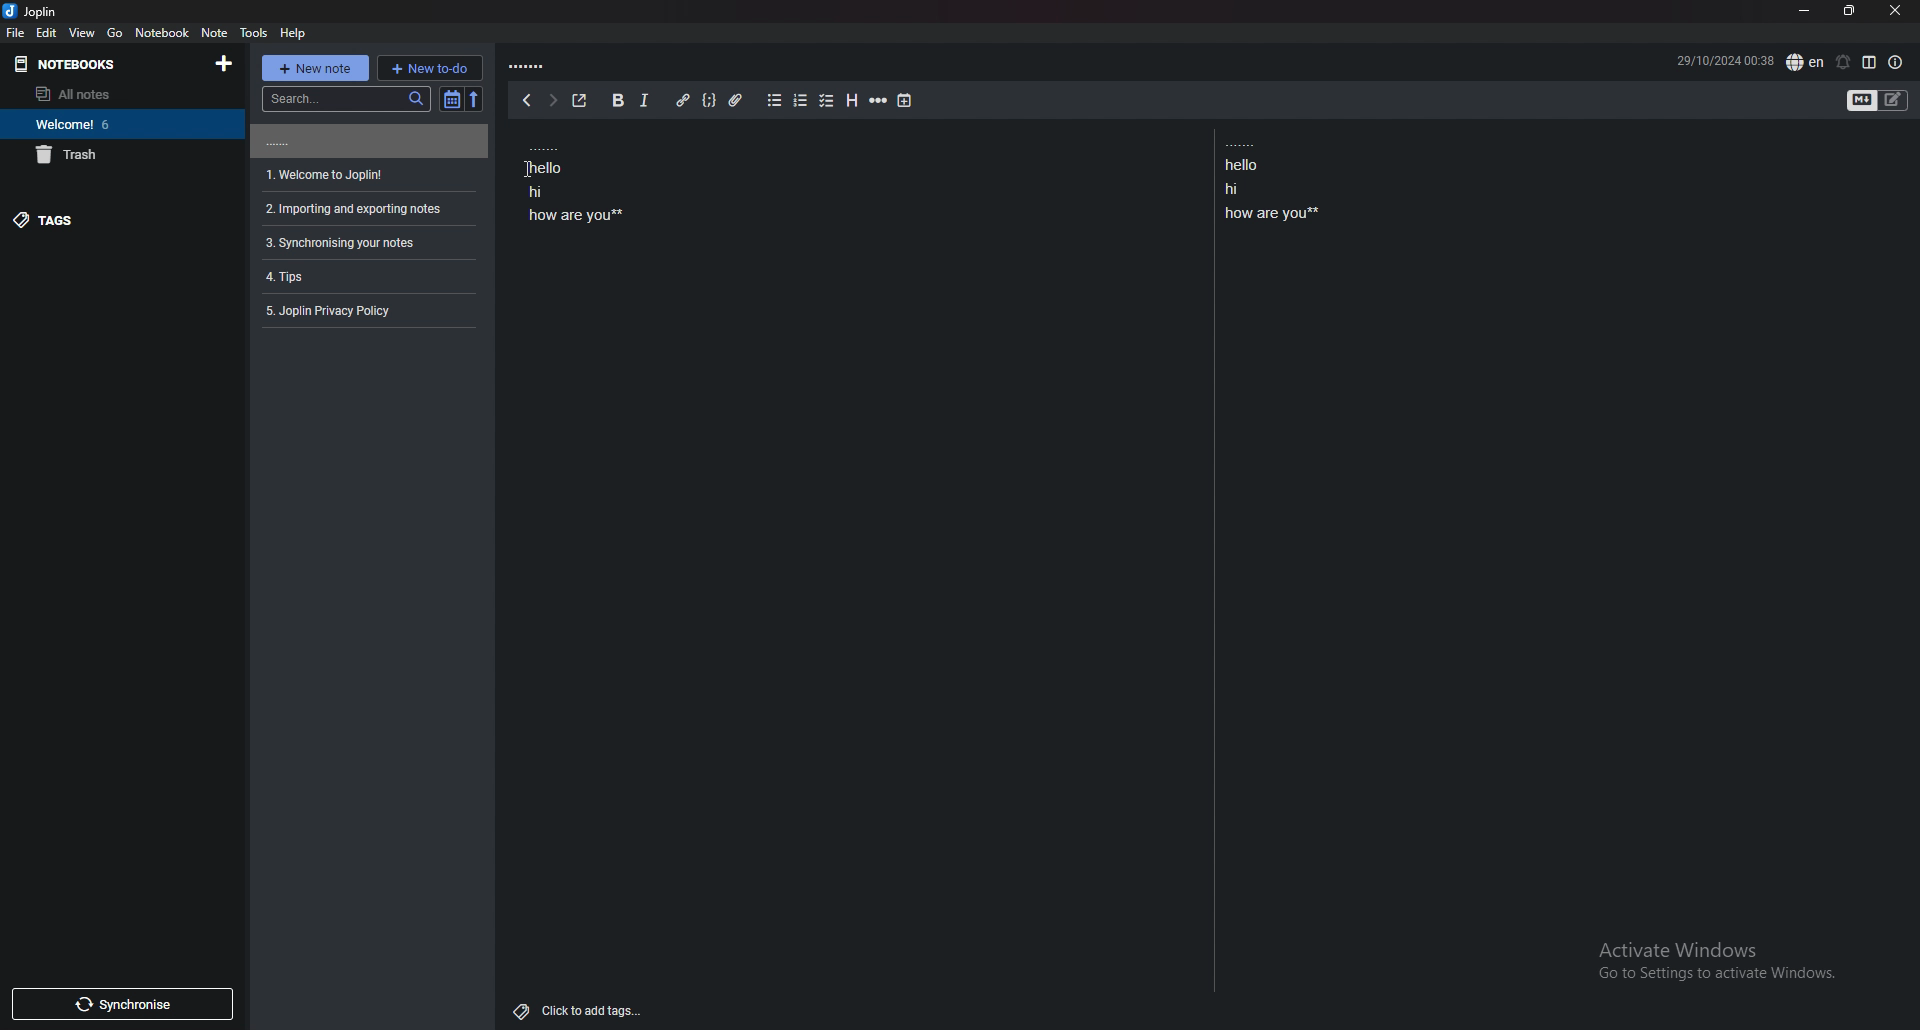 The image size is (1920, 1030). I want to click on new note, so click(313, 68).